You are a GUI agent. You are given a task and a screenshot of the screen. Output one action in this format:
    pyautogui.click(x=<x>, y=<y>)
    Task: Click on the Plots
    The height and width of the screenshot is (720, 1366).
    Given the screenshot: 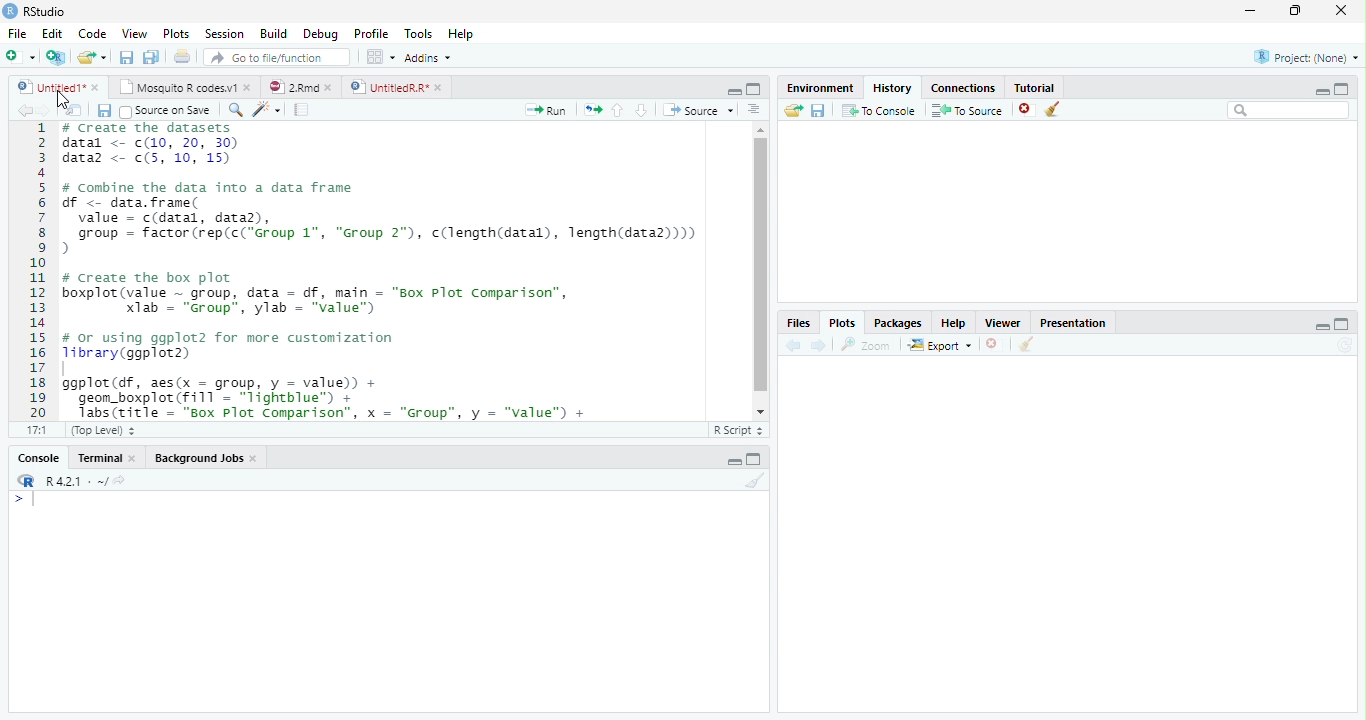 What is the action you would take?
    pyautogui.click(x=842, y=323)
    